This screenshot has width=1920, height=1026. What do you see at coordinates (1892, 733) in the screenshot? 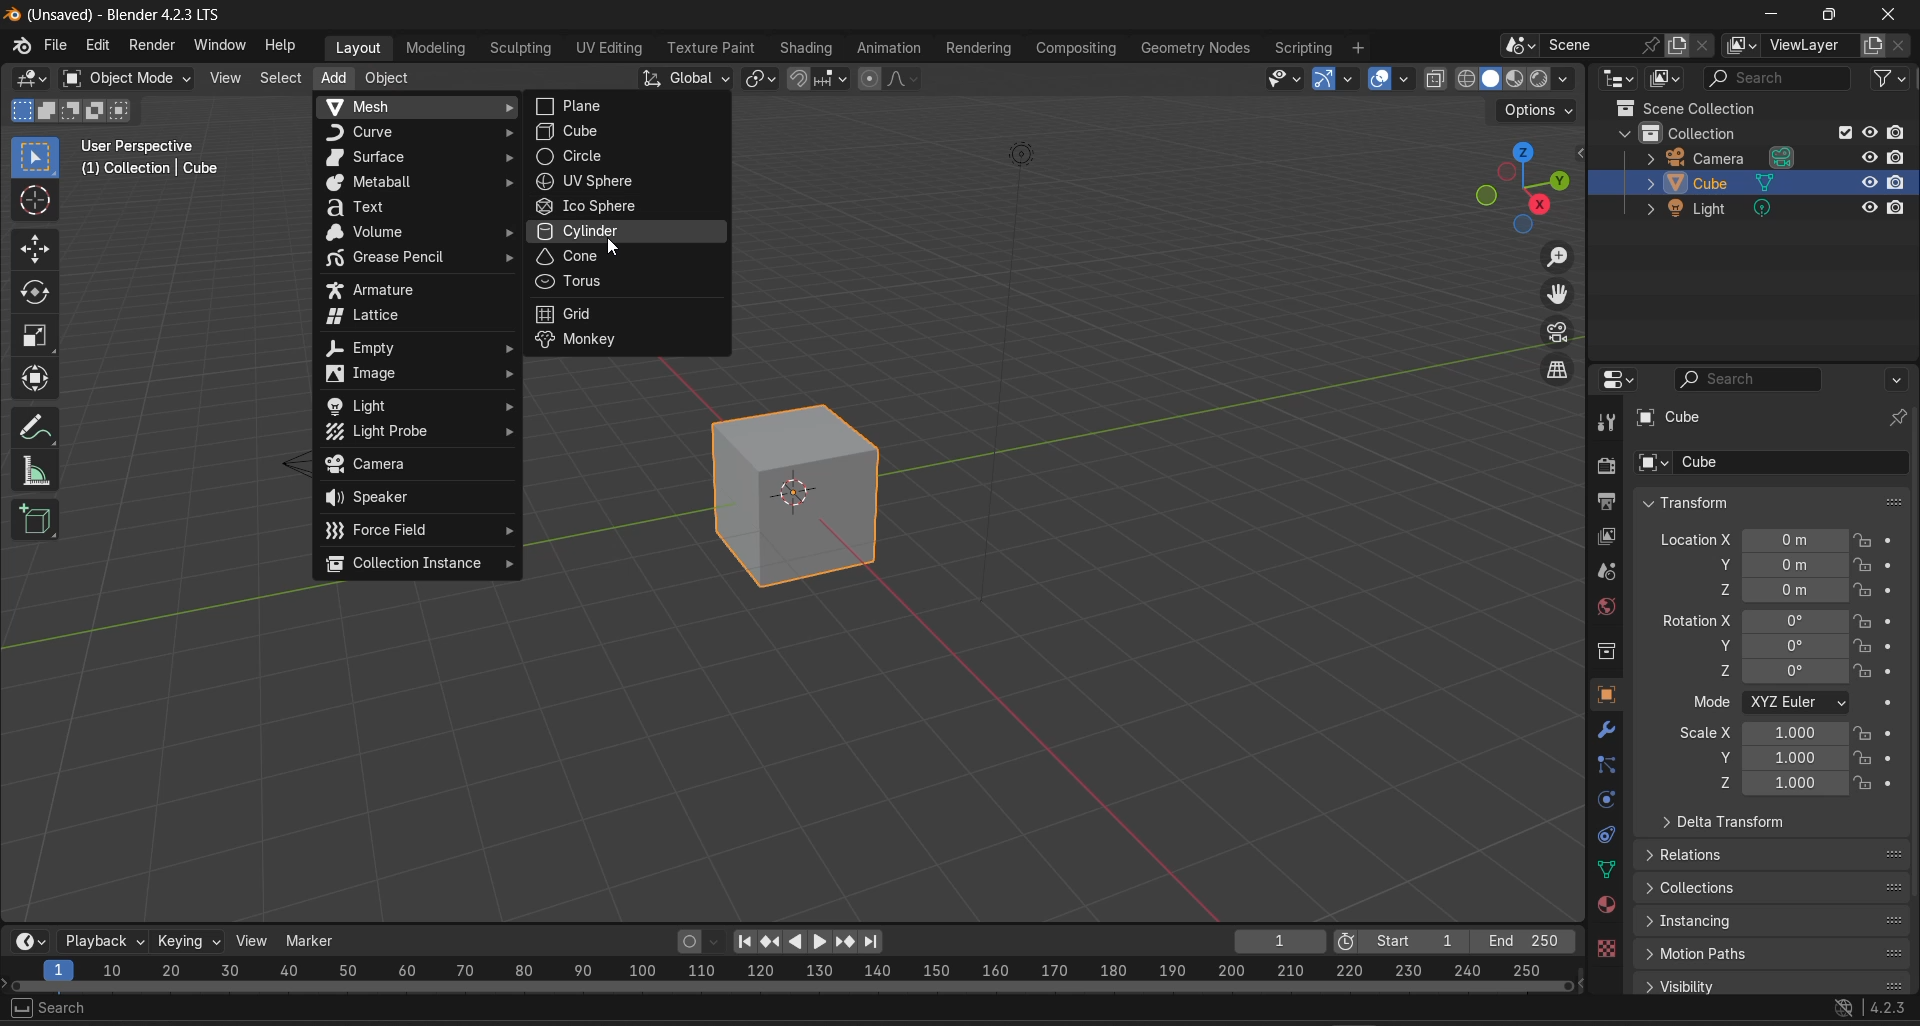
I see `animate property` at bounding box center [1892, 733].